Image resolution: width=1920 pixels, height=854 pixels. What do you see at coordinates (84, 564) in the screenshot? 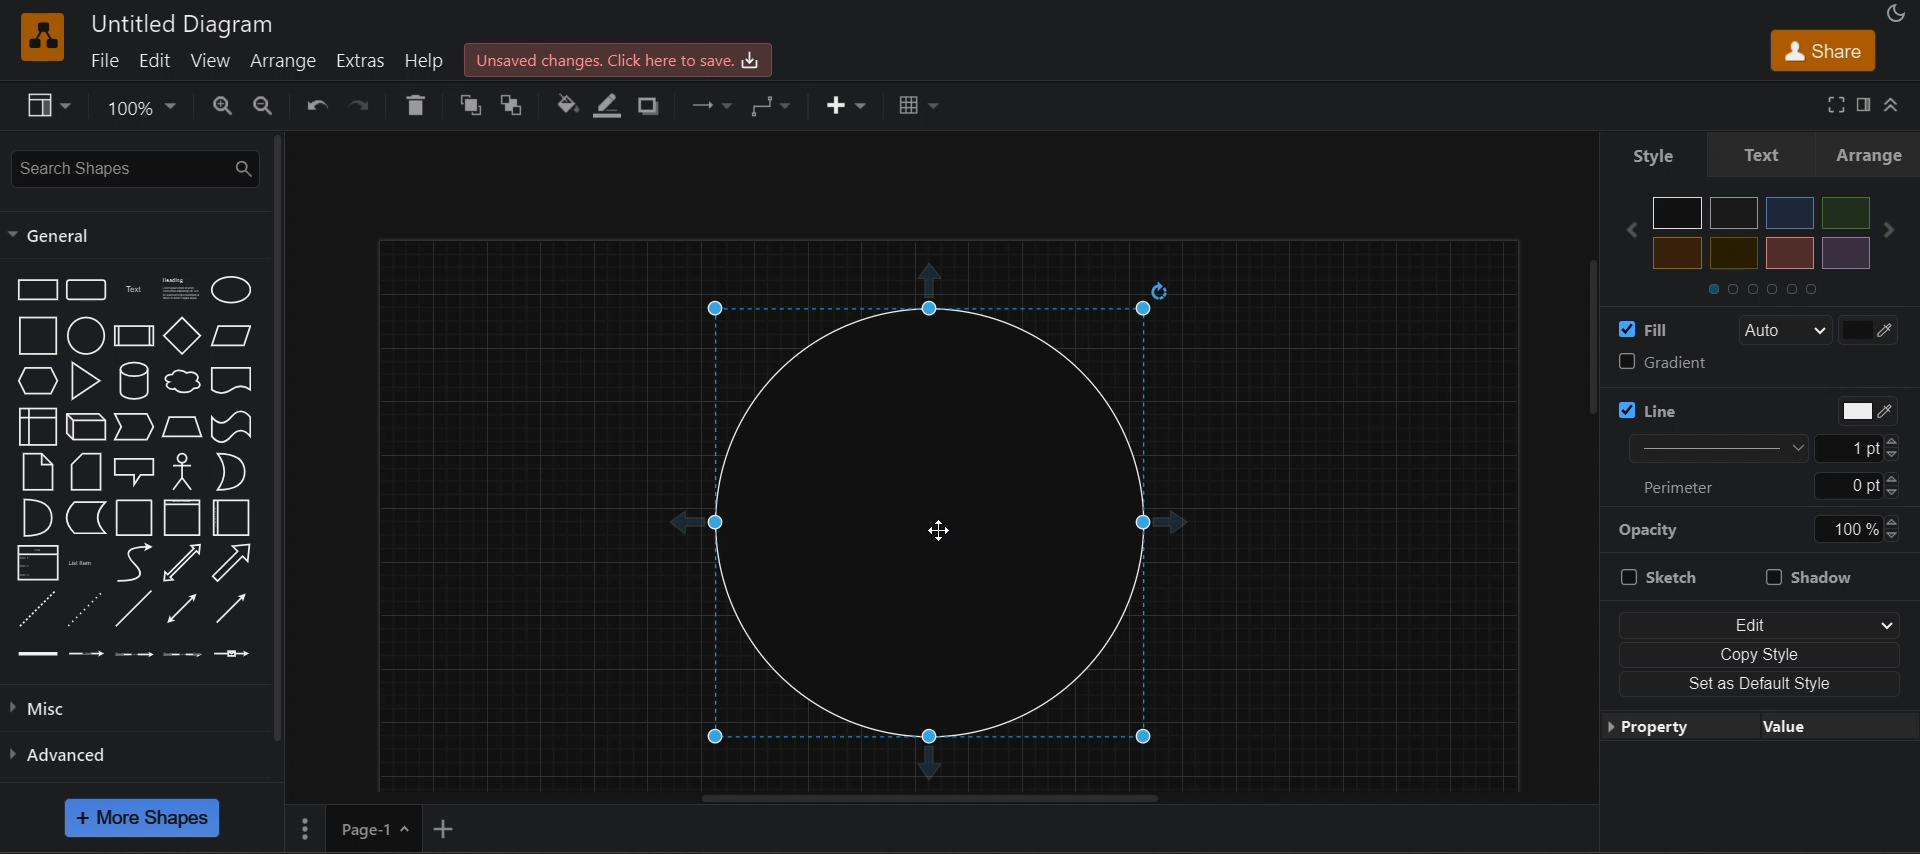
I see `list item` at bounding box center [84, 564].